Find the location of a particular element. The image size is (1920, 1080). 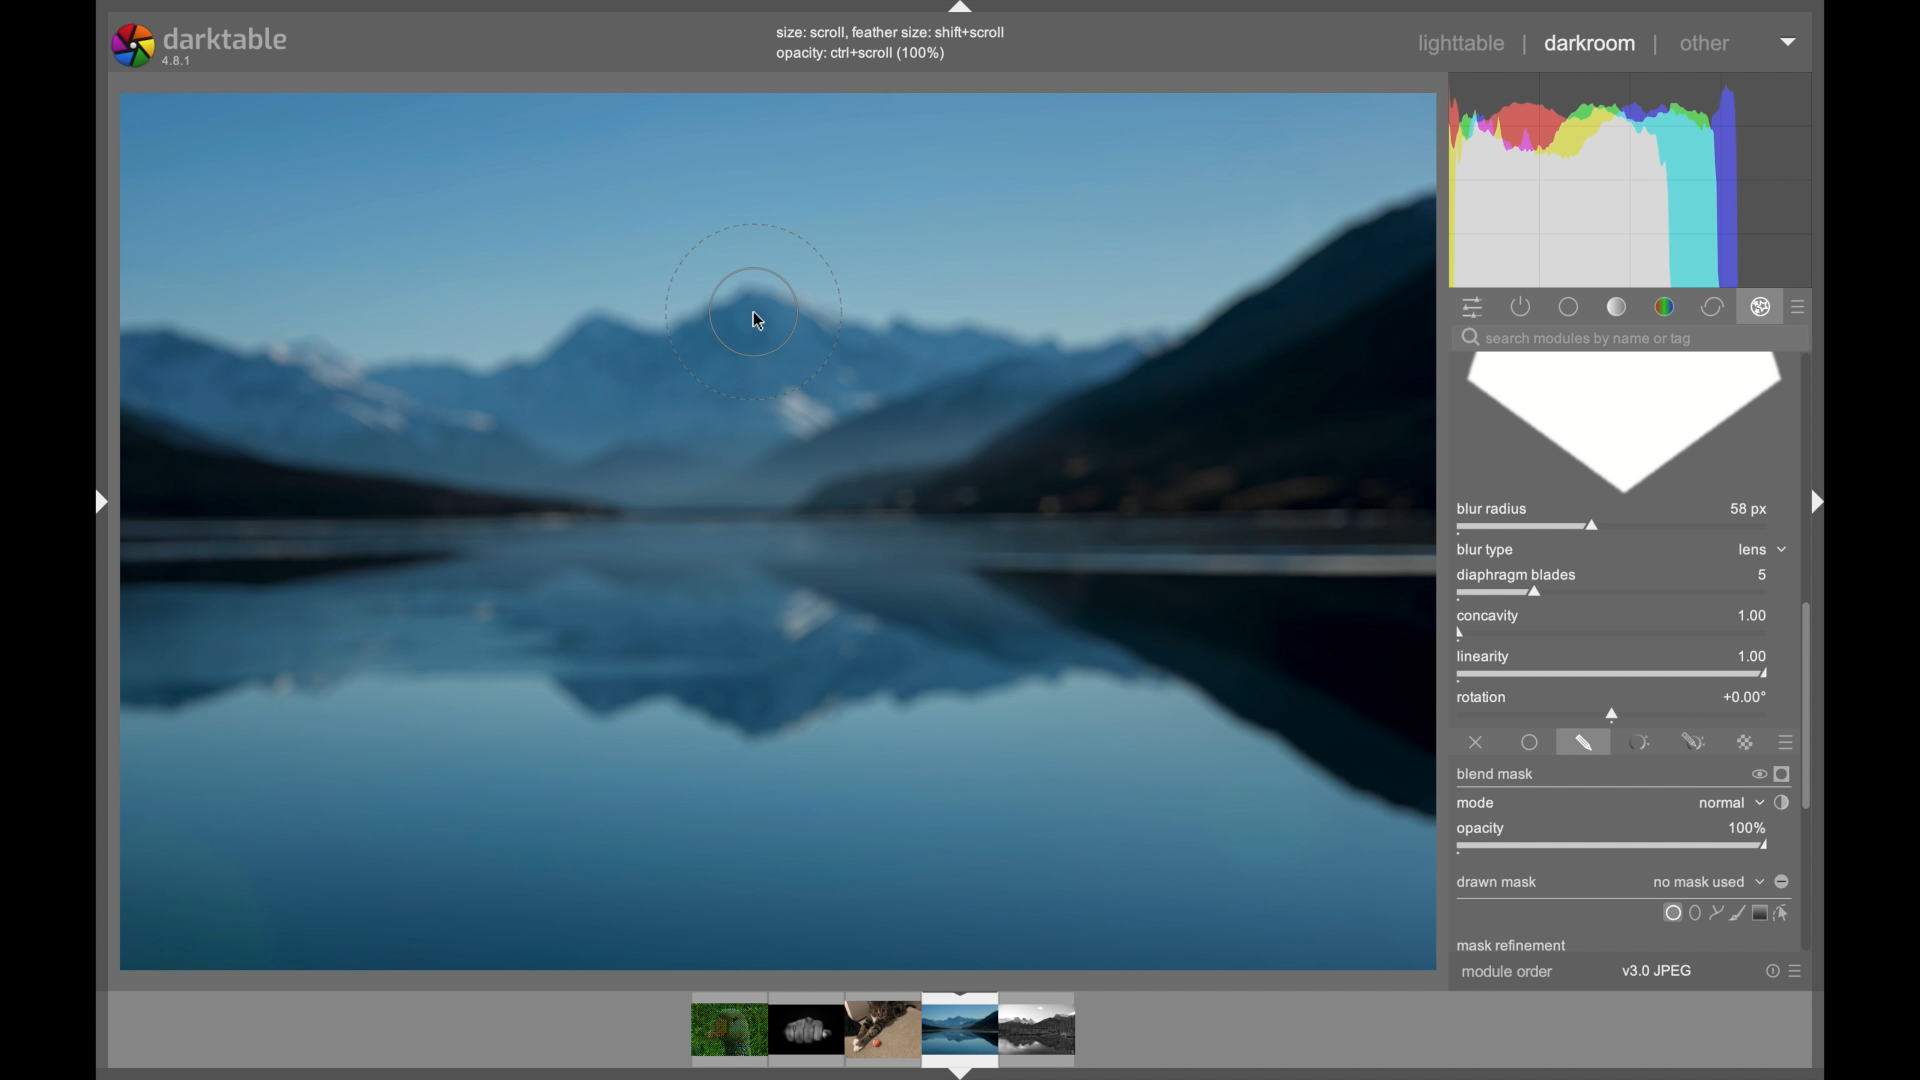

other is located at coordinates (1705, 44).